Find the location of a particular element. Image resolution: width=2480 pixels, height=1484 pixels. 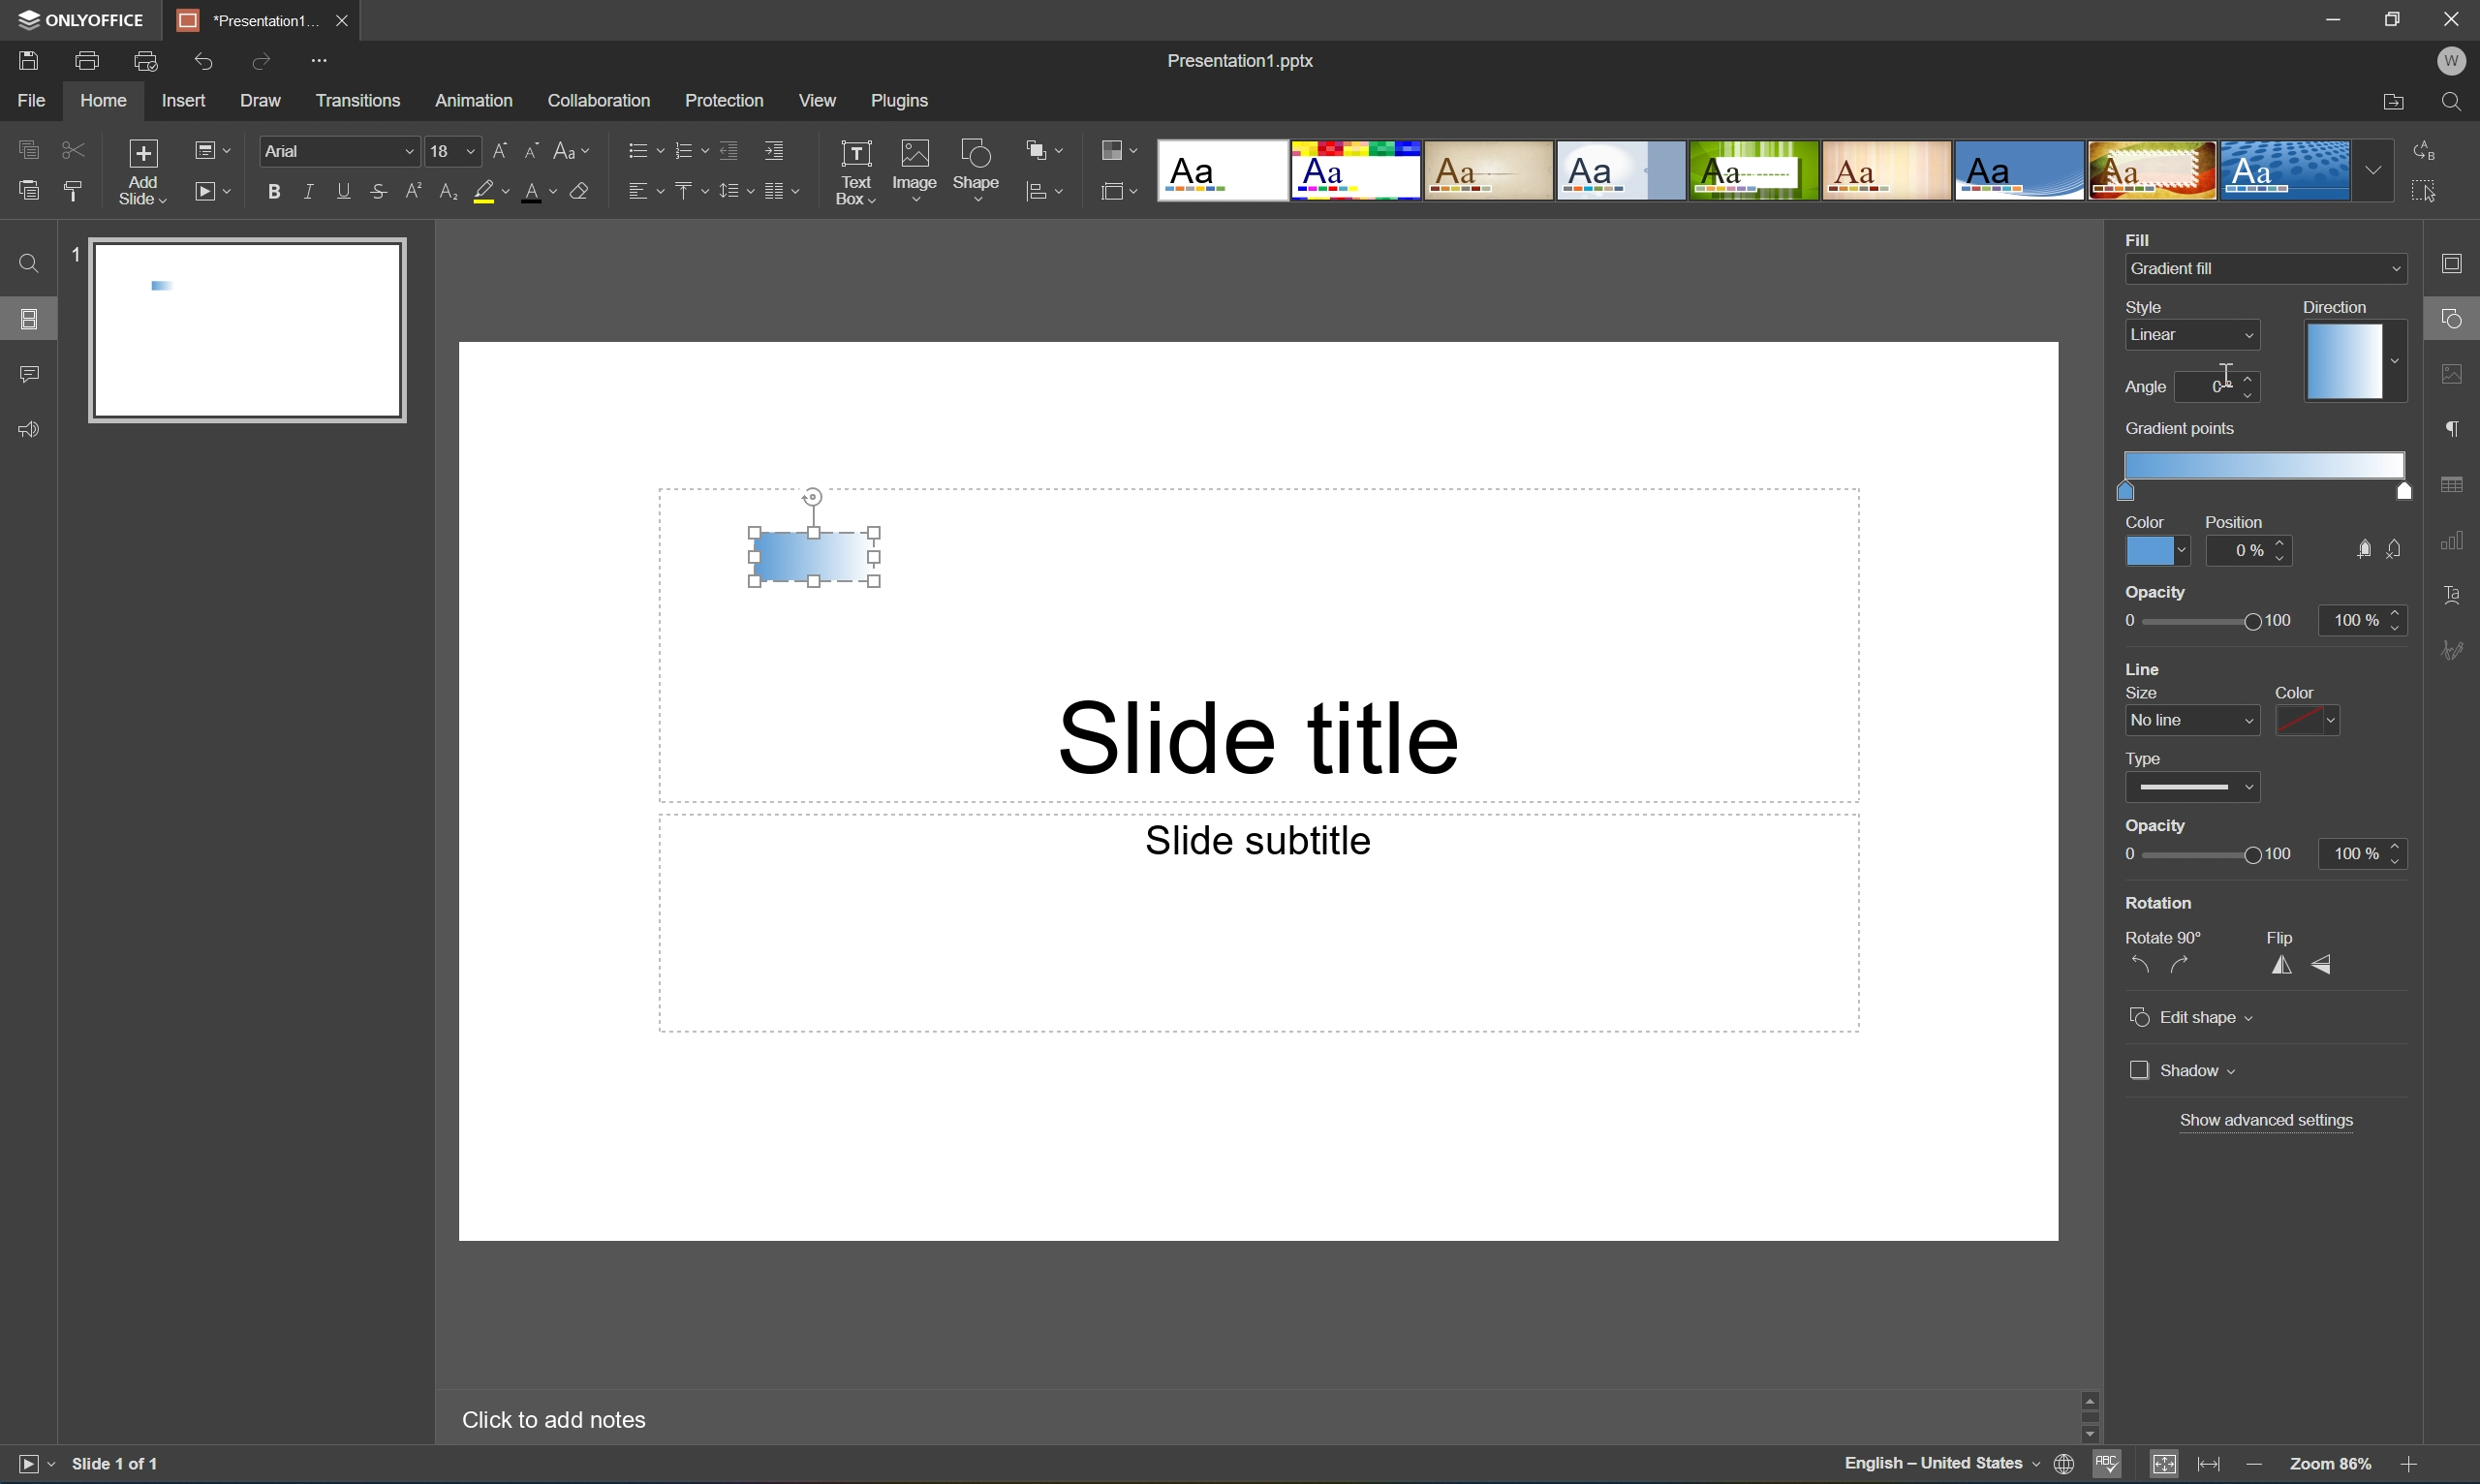

Insert is located at coordinates (183, 101).